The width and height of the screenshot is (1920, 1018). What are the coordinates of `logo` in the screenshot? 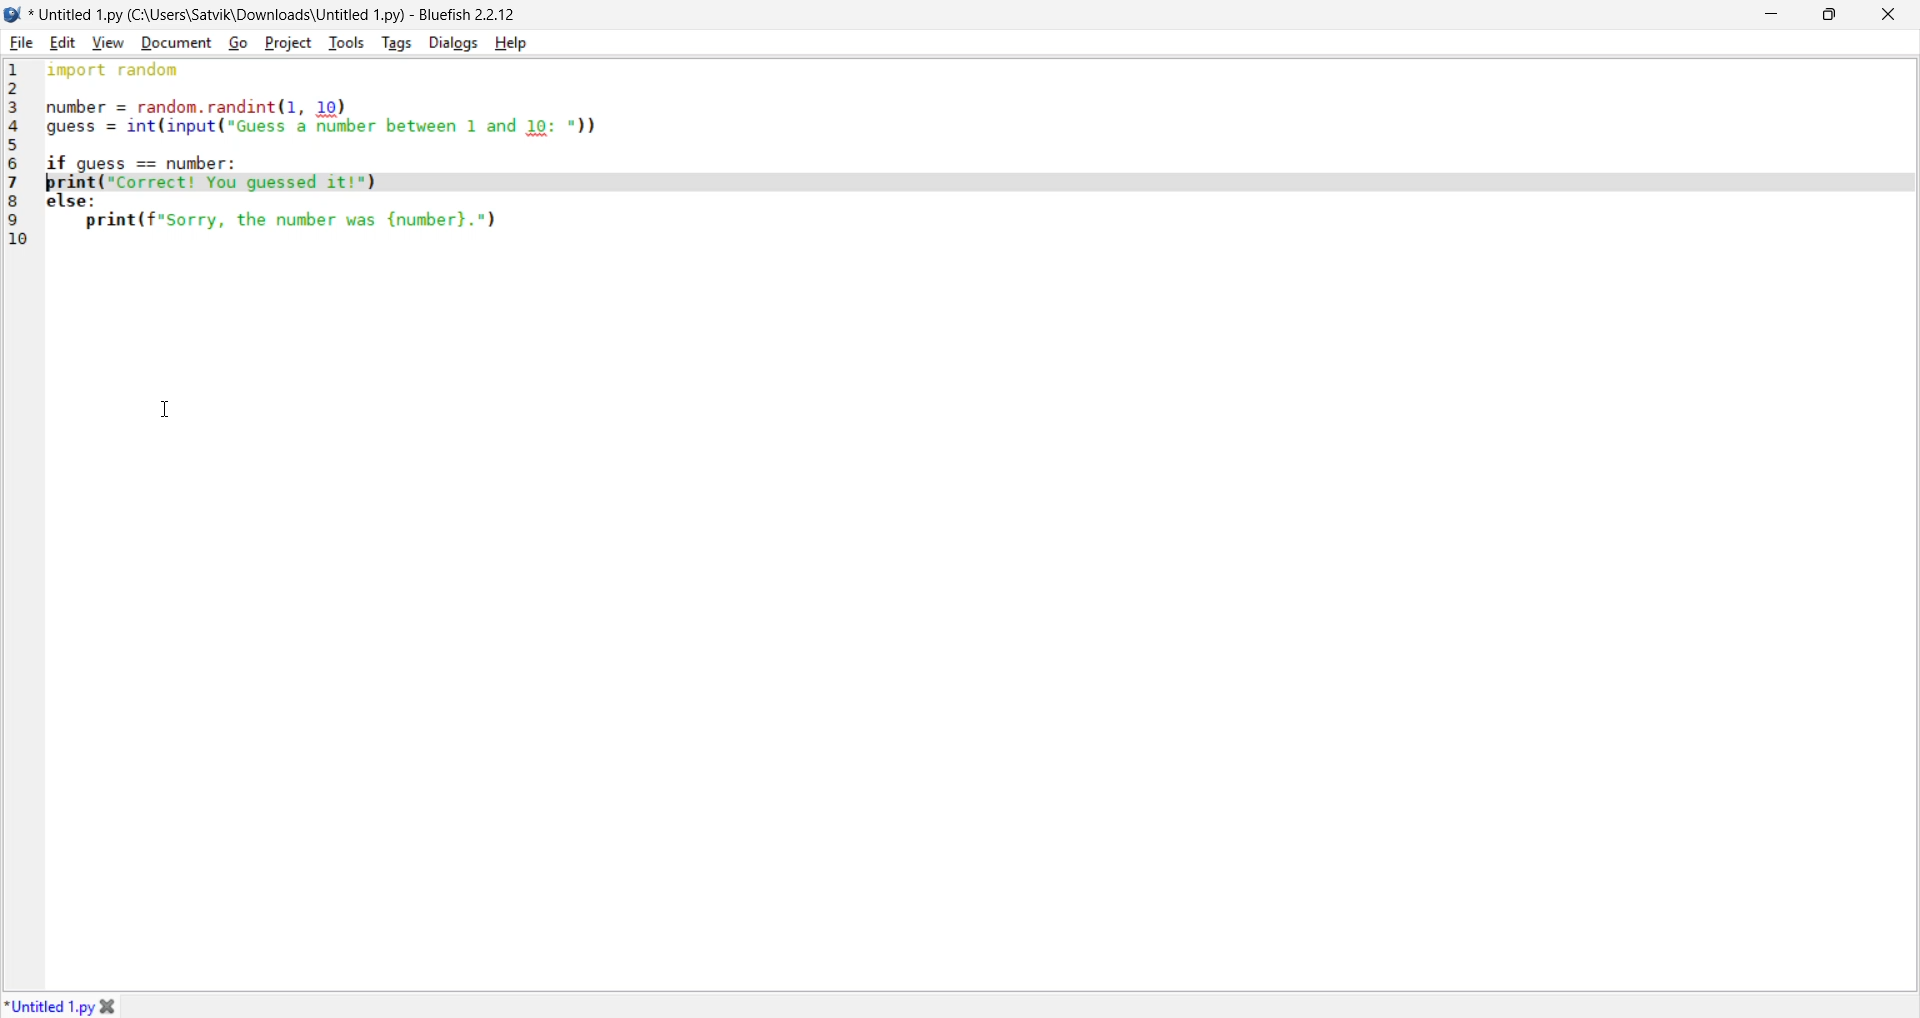 It's located at (13, 15).